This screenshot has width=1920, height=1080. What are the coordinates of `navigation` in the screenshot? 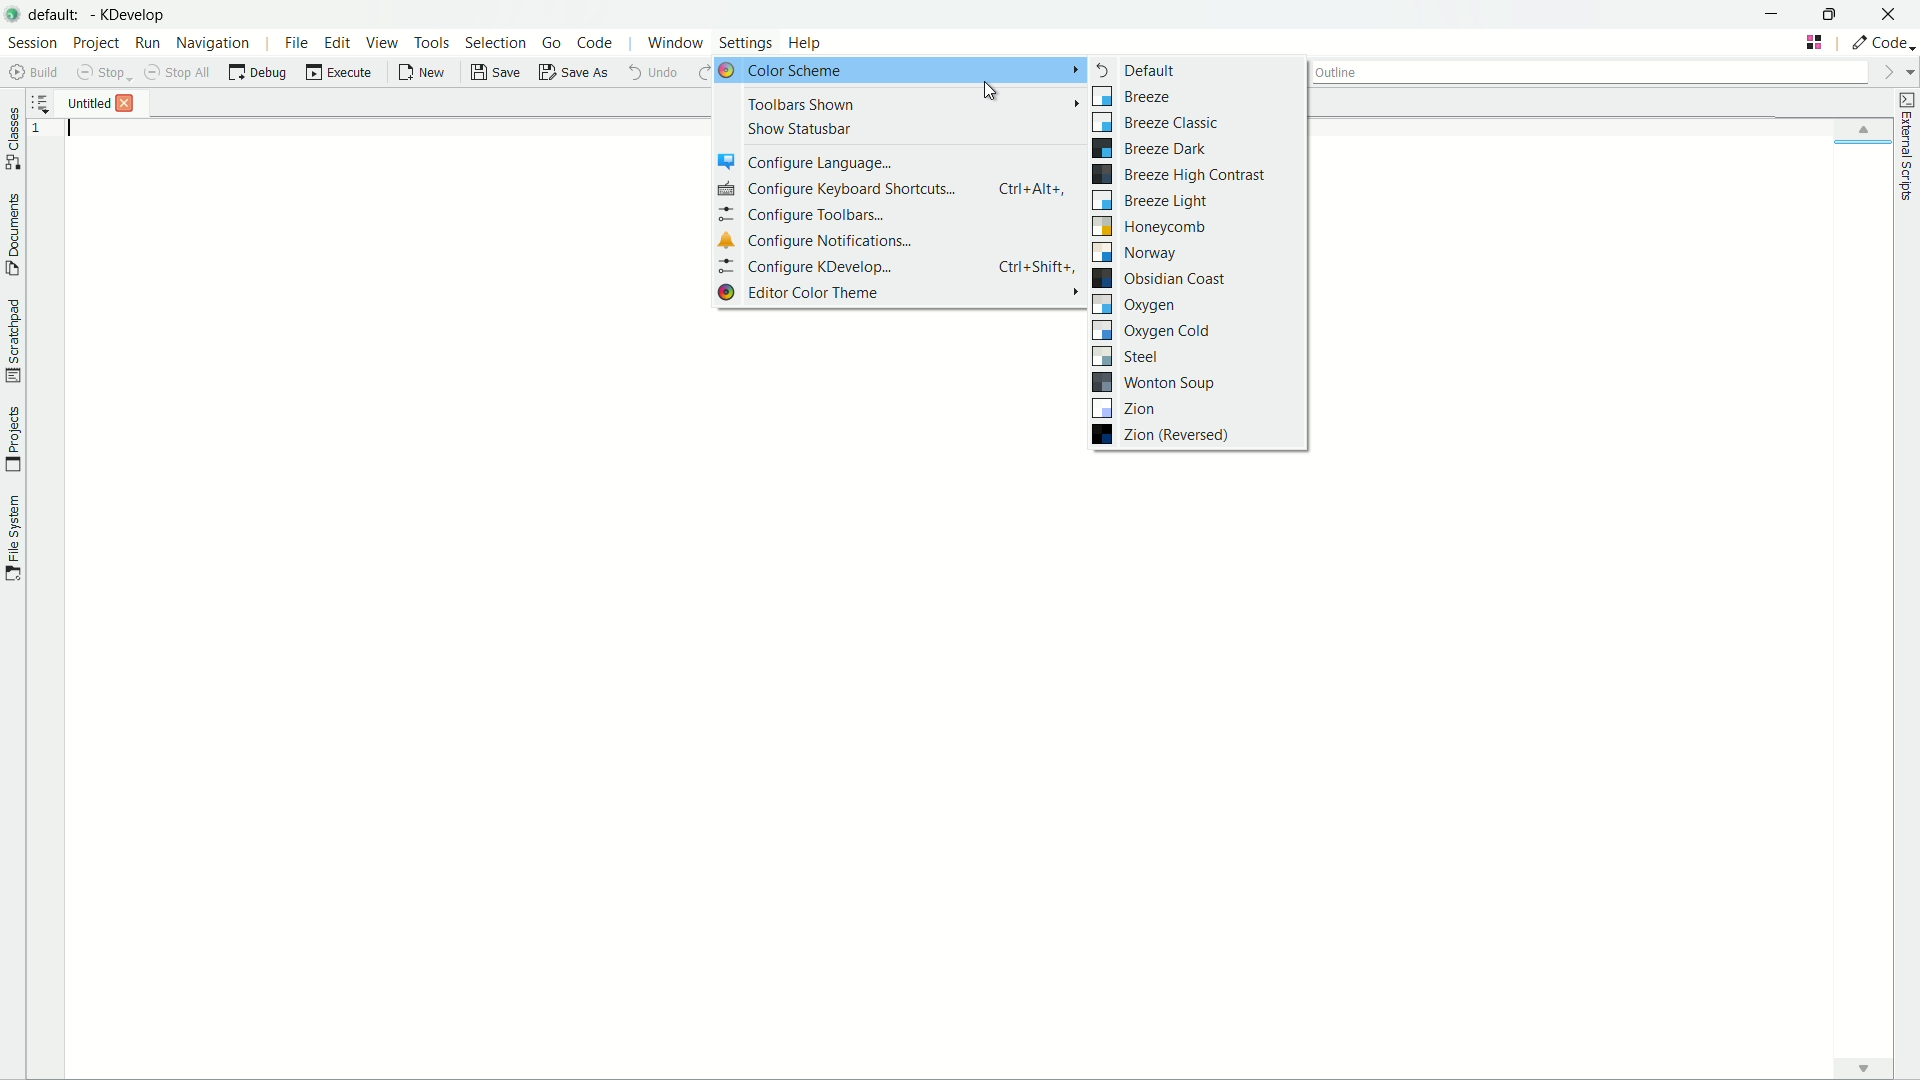 It's located at (213, 45).